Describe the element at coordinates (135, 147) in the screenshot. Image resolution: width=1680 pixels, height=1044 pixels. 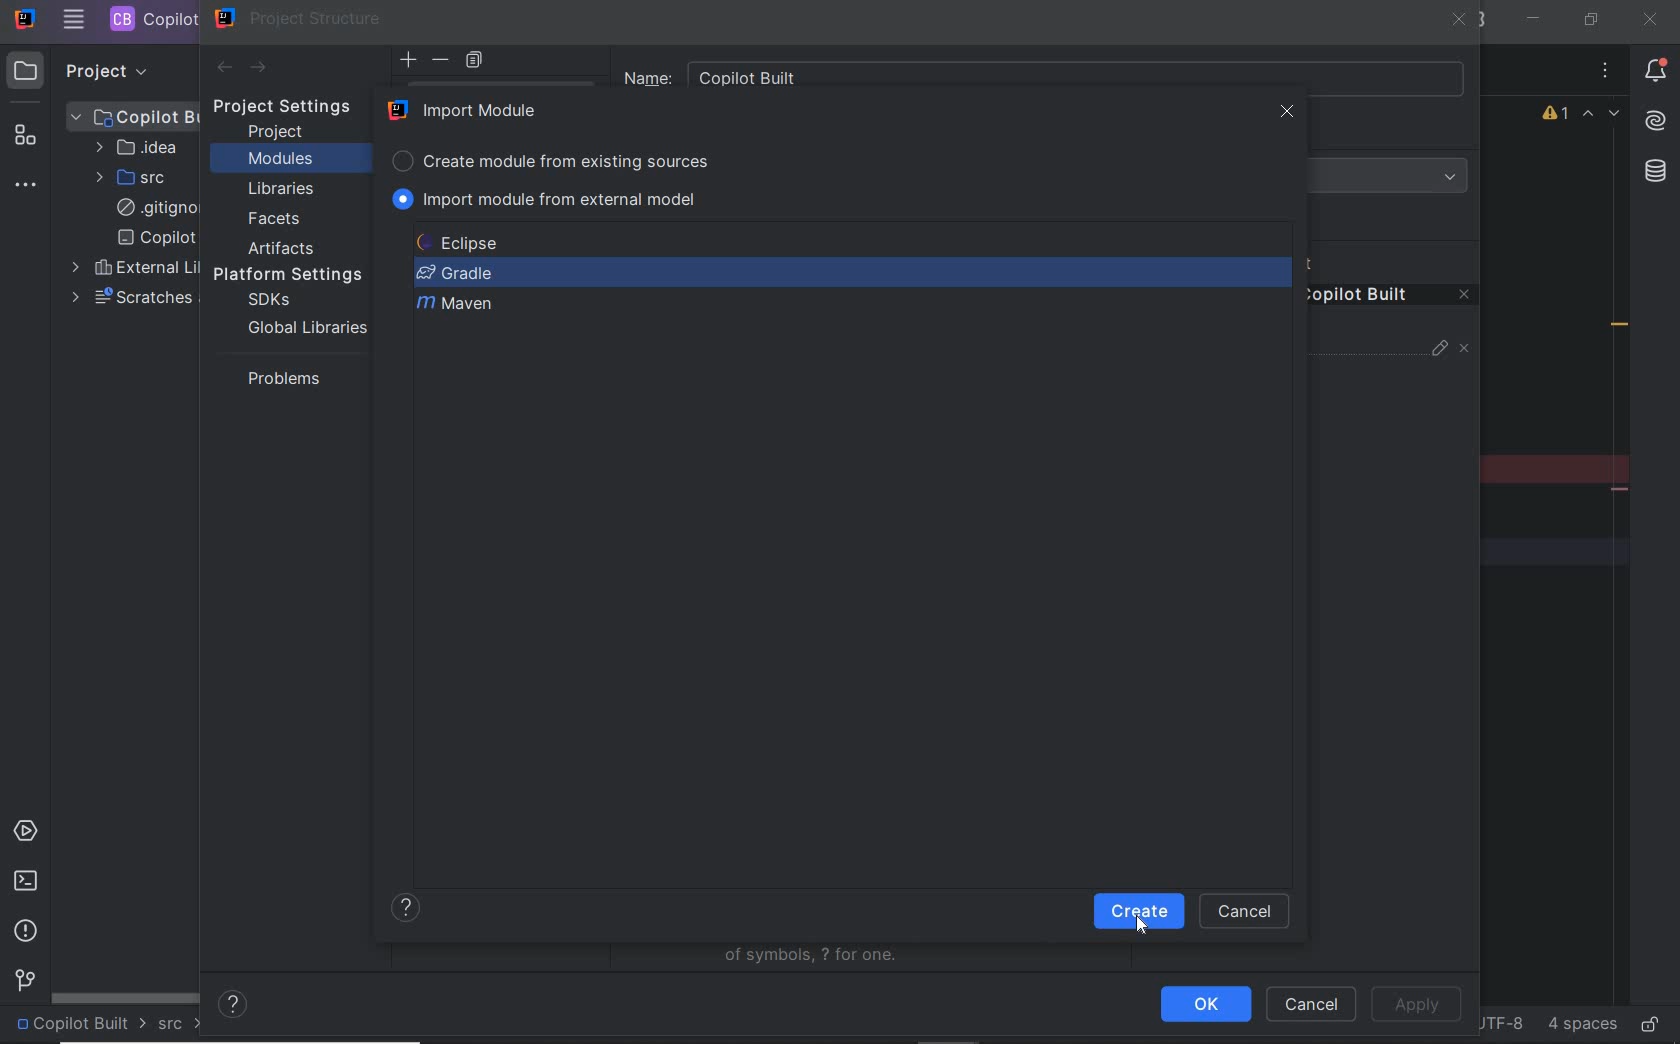
I see `IDEA` at that location.